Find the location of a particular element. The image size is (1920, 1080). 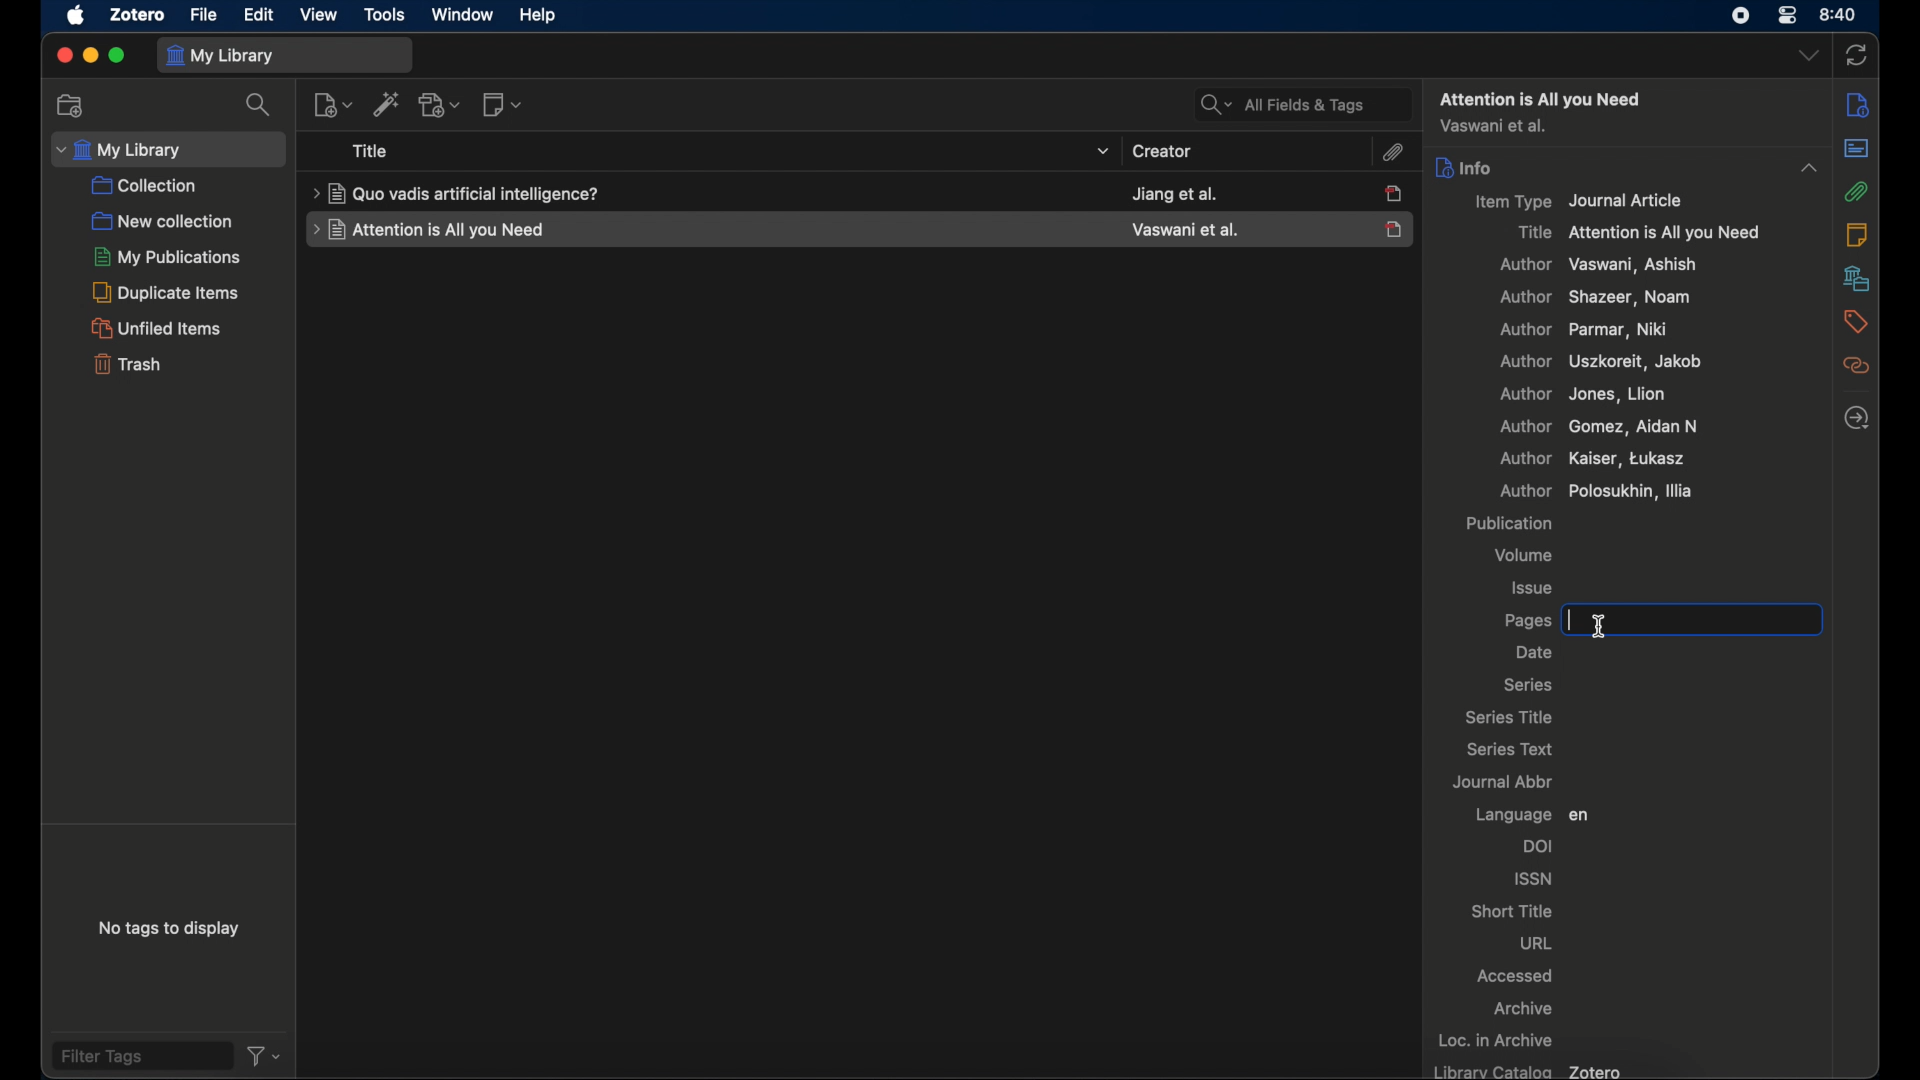

help is located at coordinates (540, 16).